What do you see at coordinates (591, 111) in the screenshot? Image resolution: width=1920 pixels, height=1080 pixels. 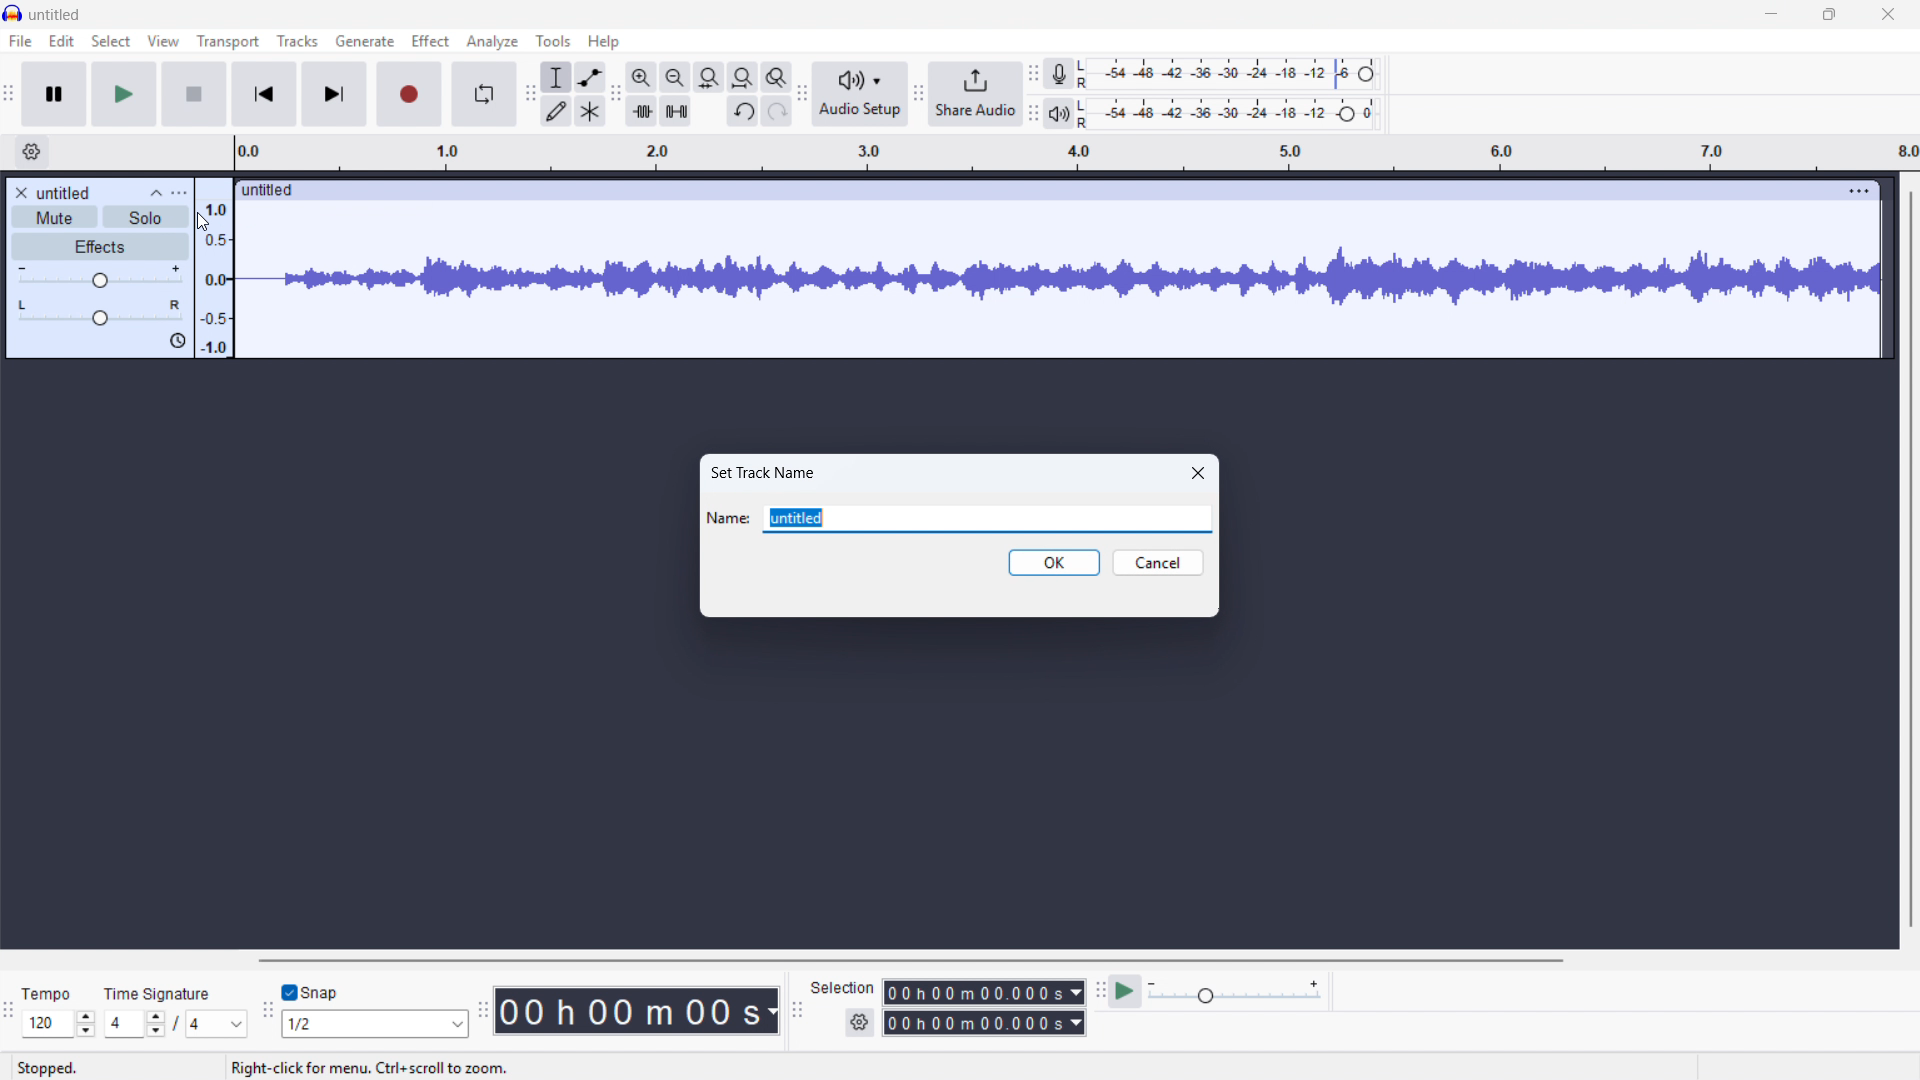 I see `Multi - tool ` at bounding box center [591, 111].